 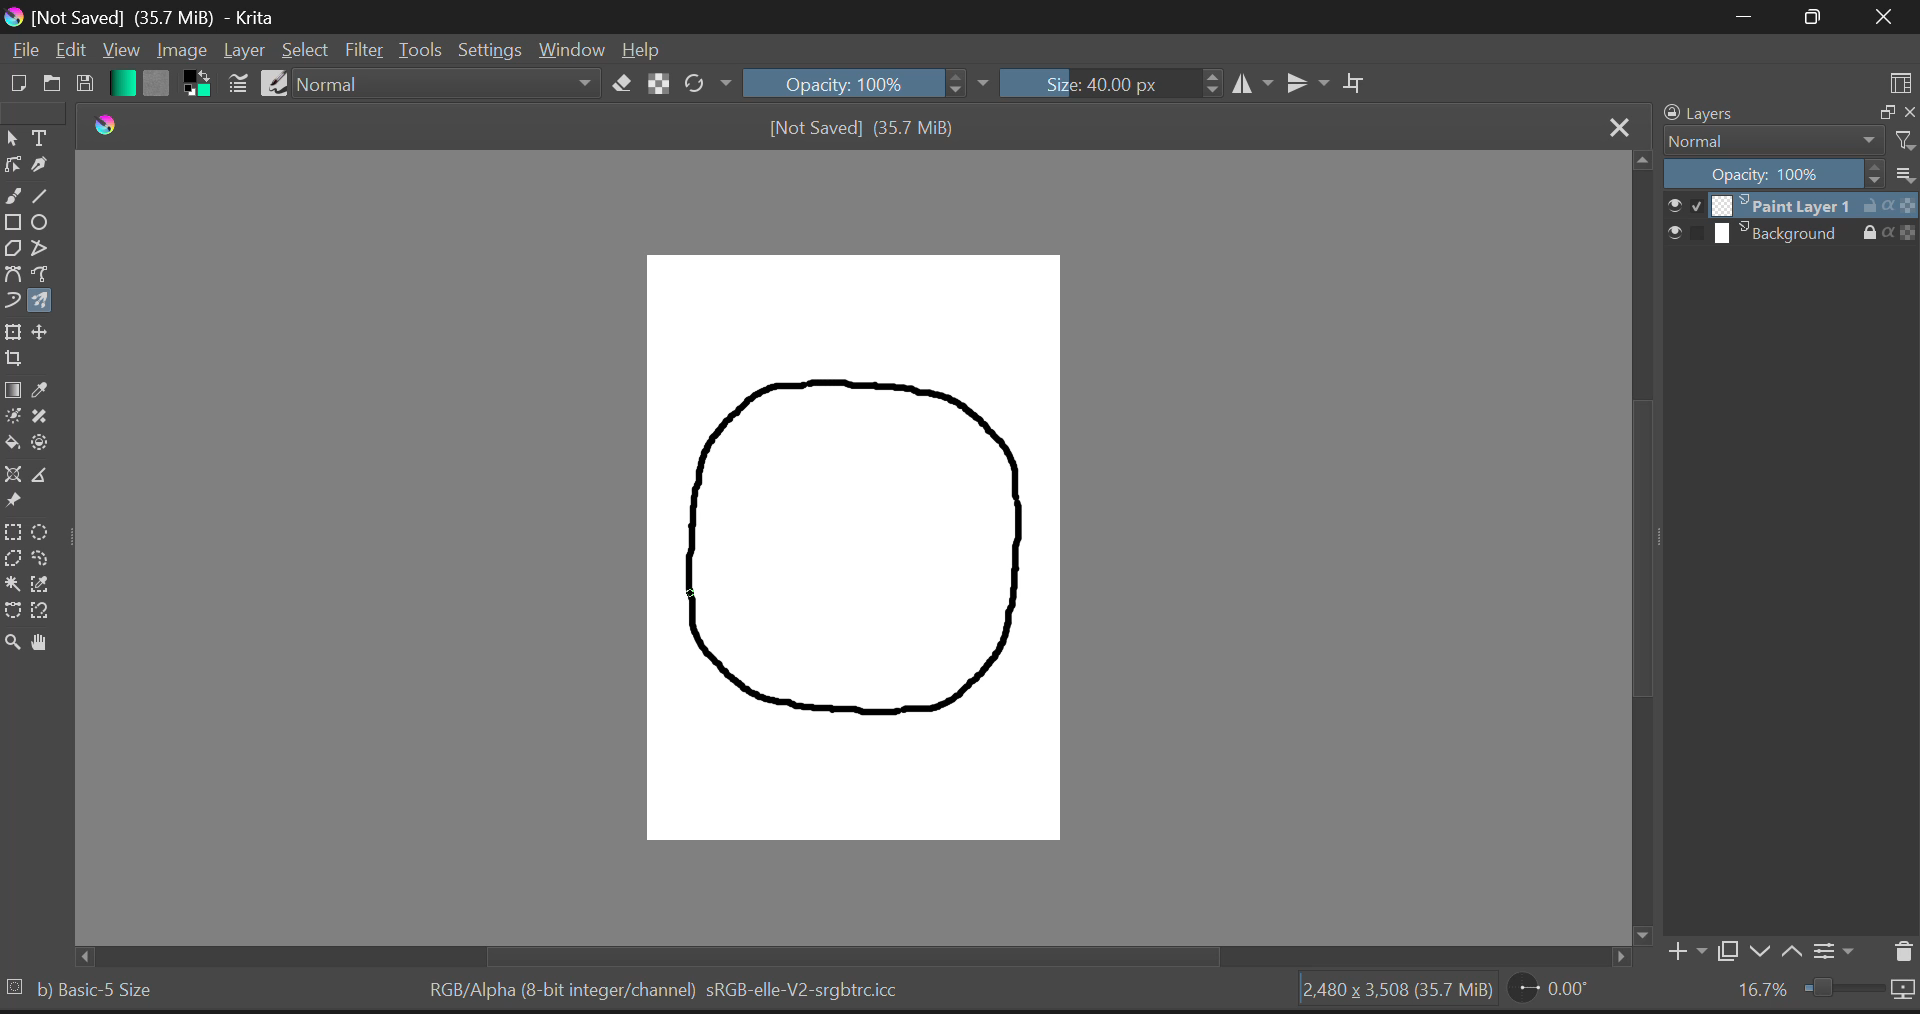 I want to click on b) Basic-5 Size, so click(x=100, y=990).